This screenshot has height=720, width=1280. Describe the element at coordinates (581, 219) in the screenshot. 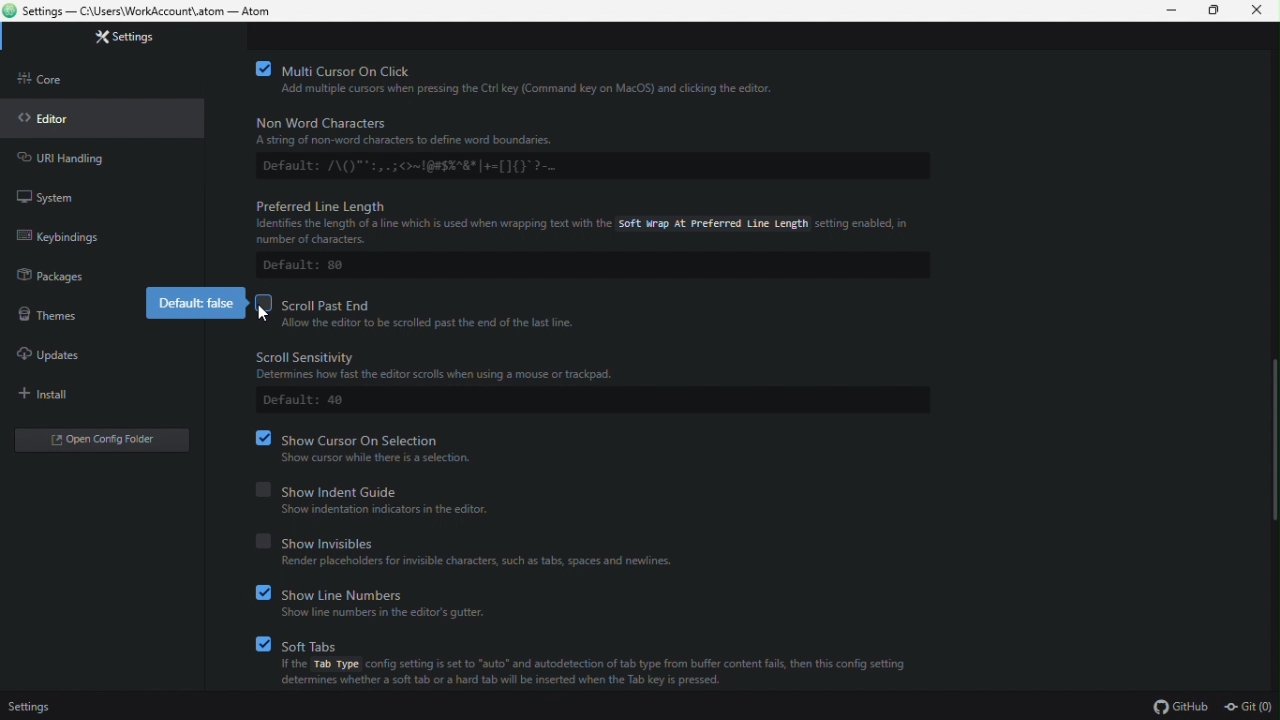

I see `Preferred Line LengthIdentifies the length of a line which is used when wrapping text with the Soft Wrap At Preferred Line Length setting enabled, in number of characters.` at that location.